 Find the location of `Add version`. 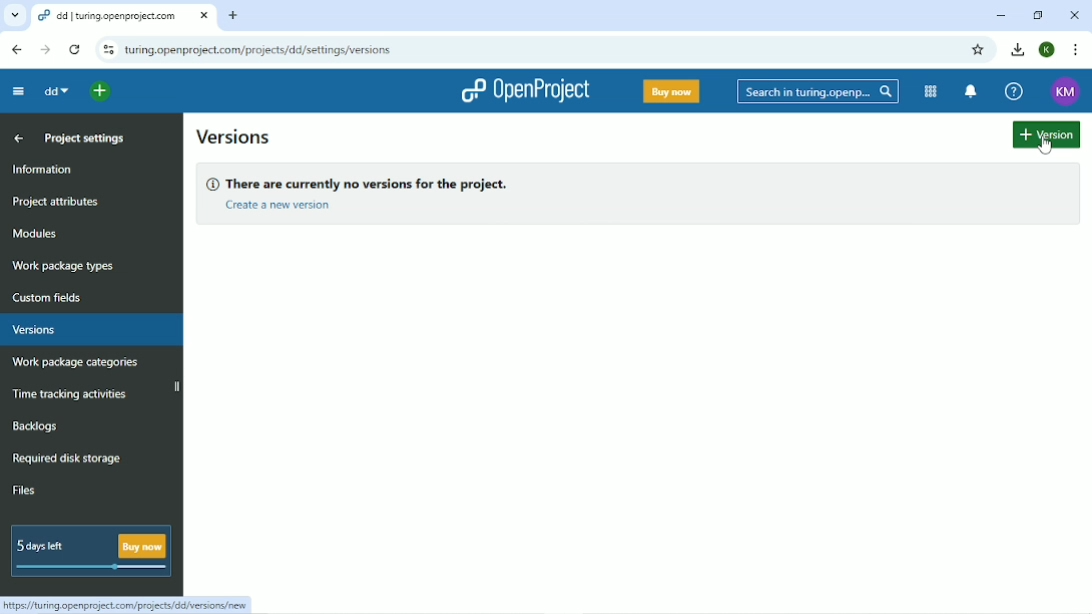

Add version is located at coordinates (1046, 136).